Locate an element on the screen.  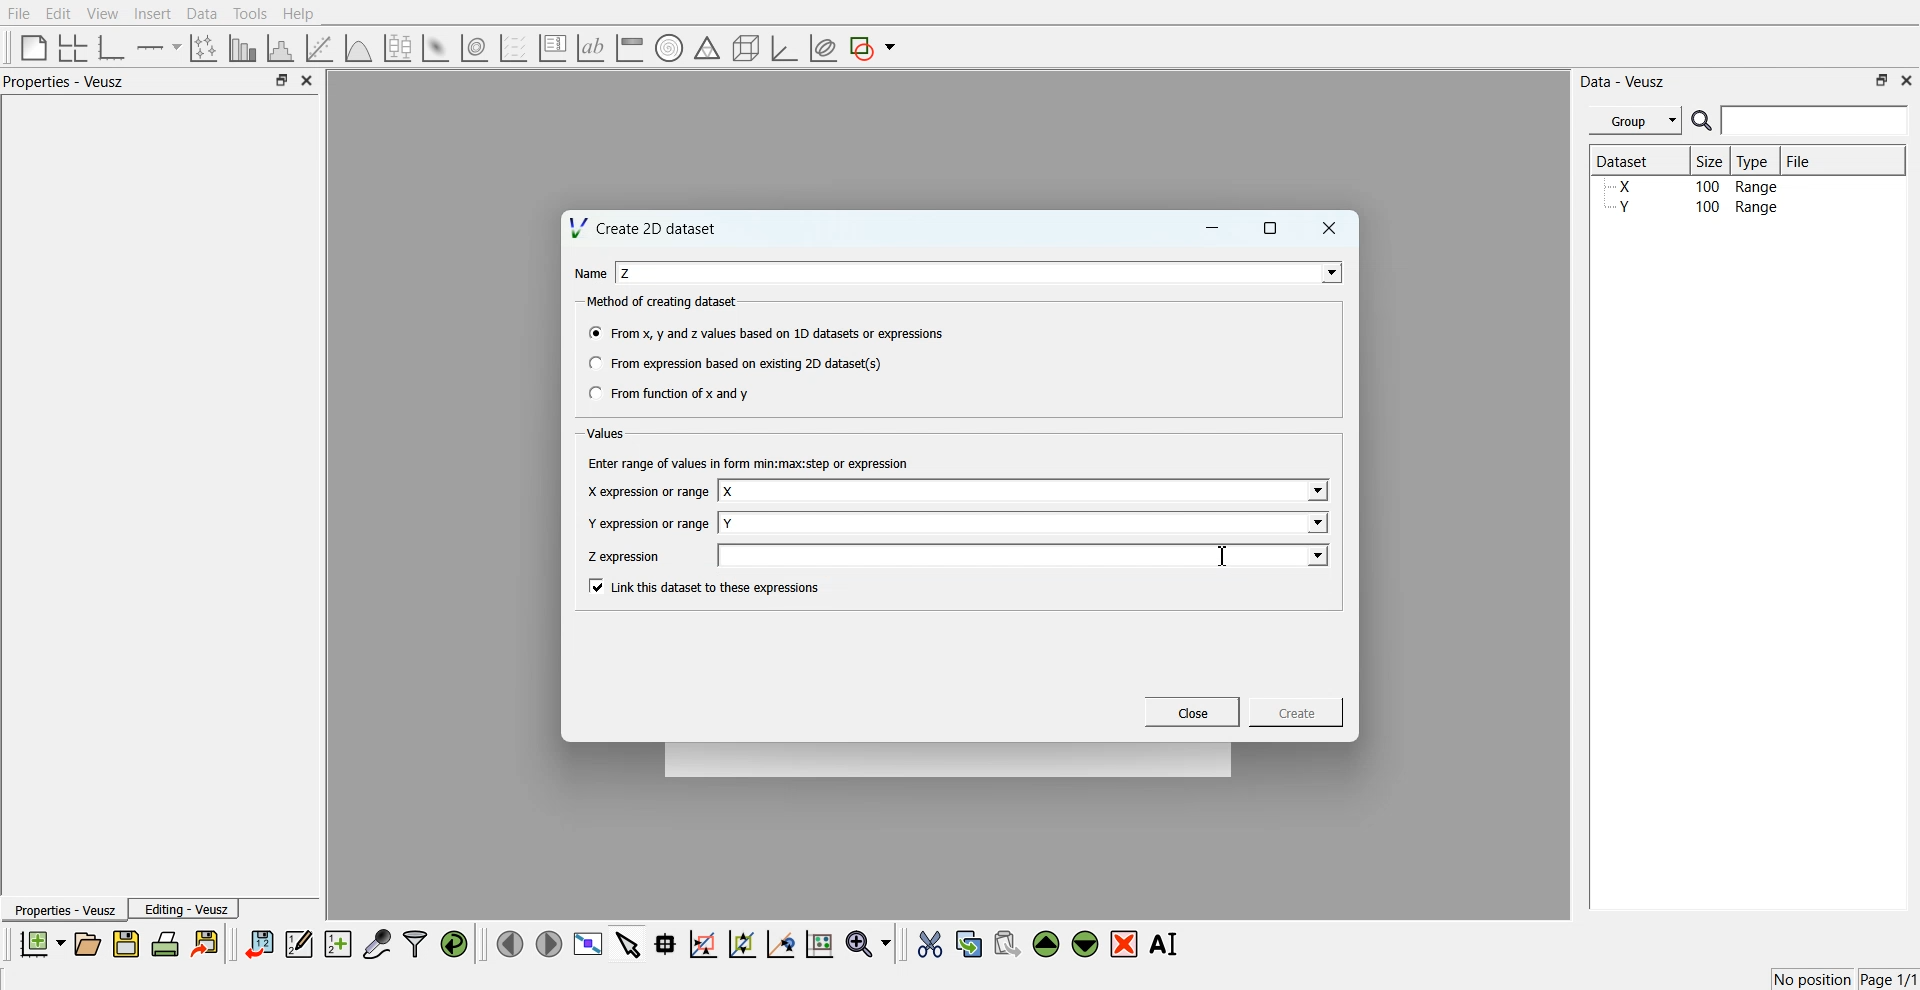
No position Page 1/1 is located at coordinates (1844, 979).